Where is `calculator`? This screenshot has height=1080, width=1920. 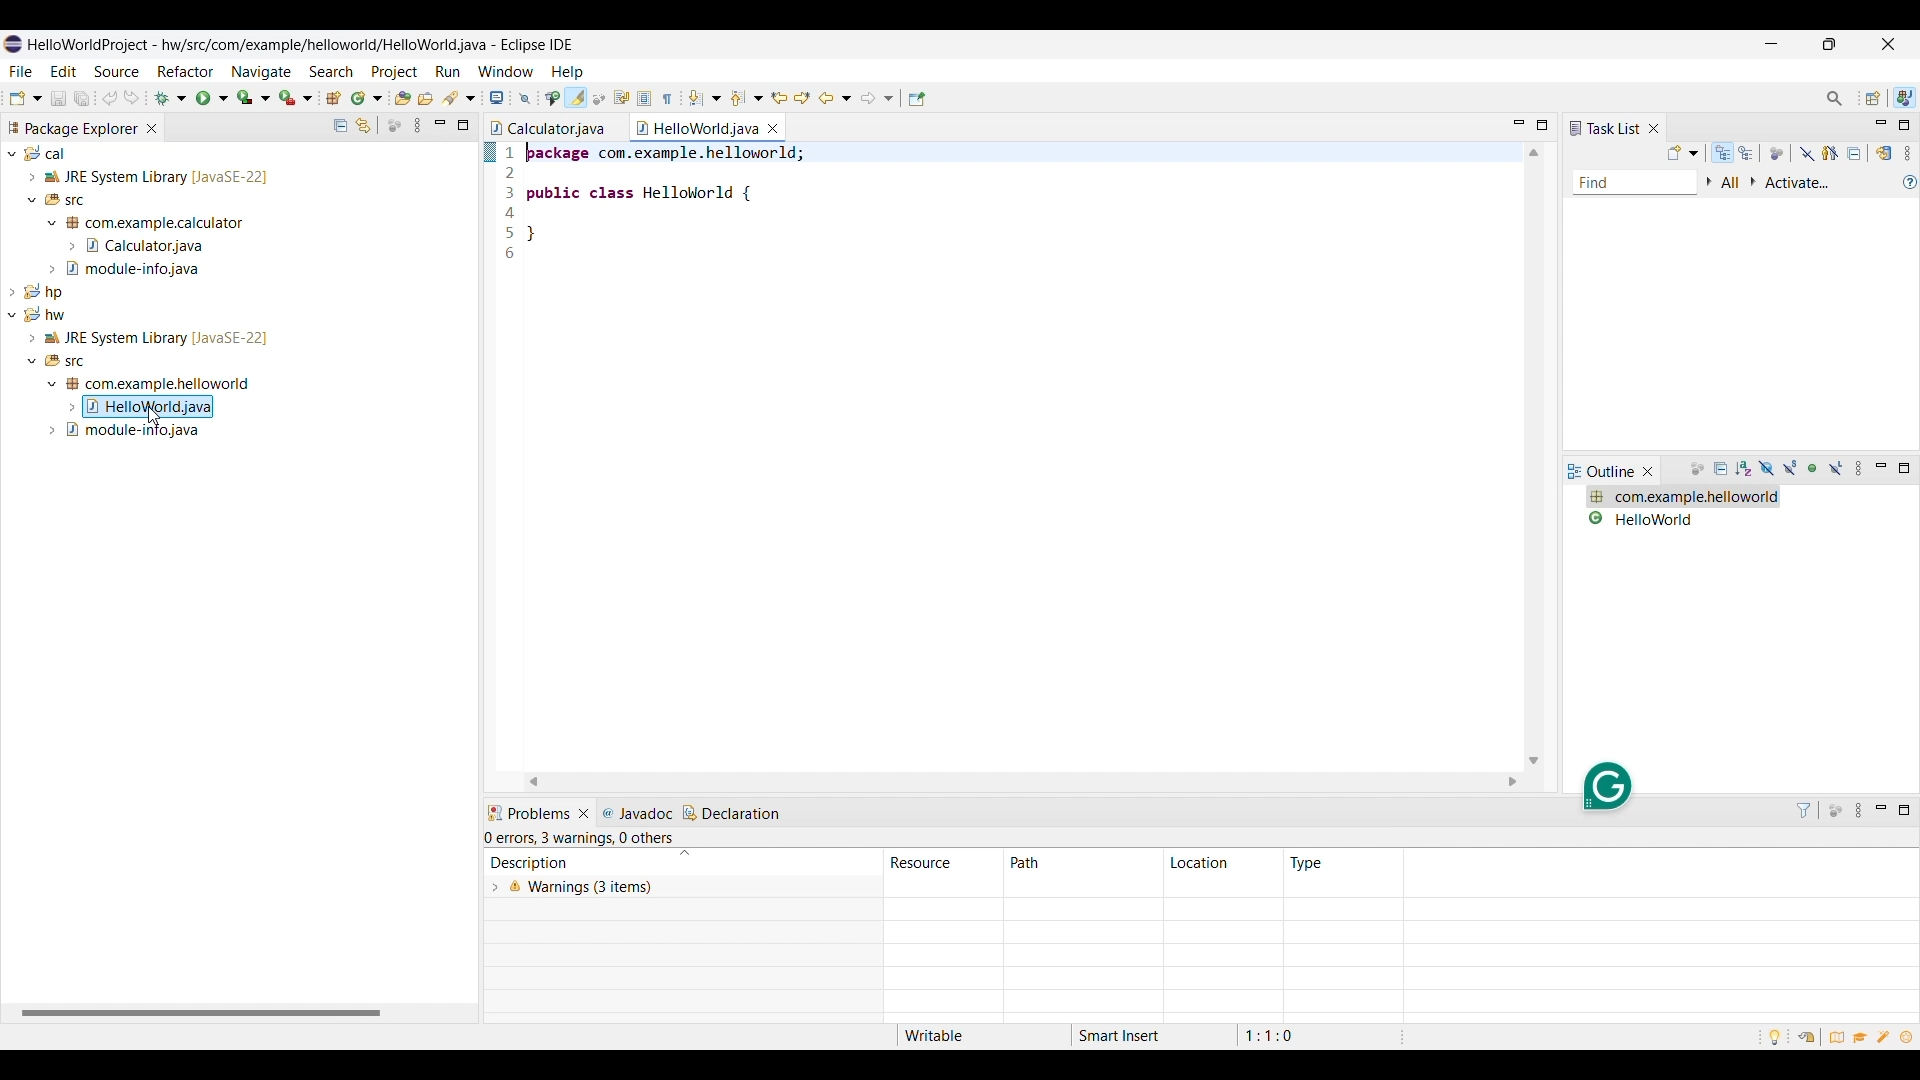 calculator is located at coordinates (1680, 518).